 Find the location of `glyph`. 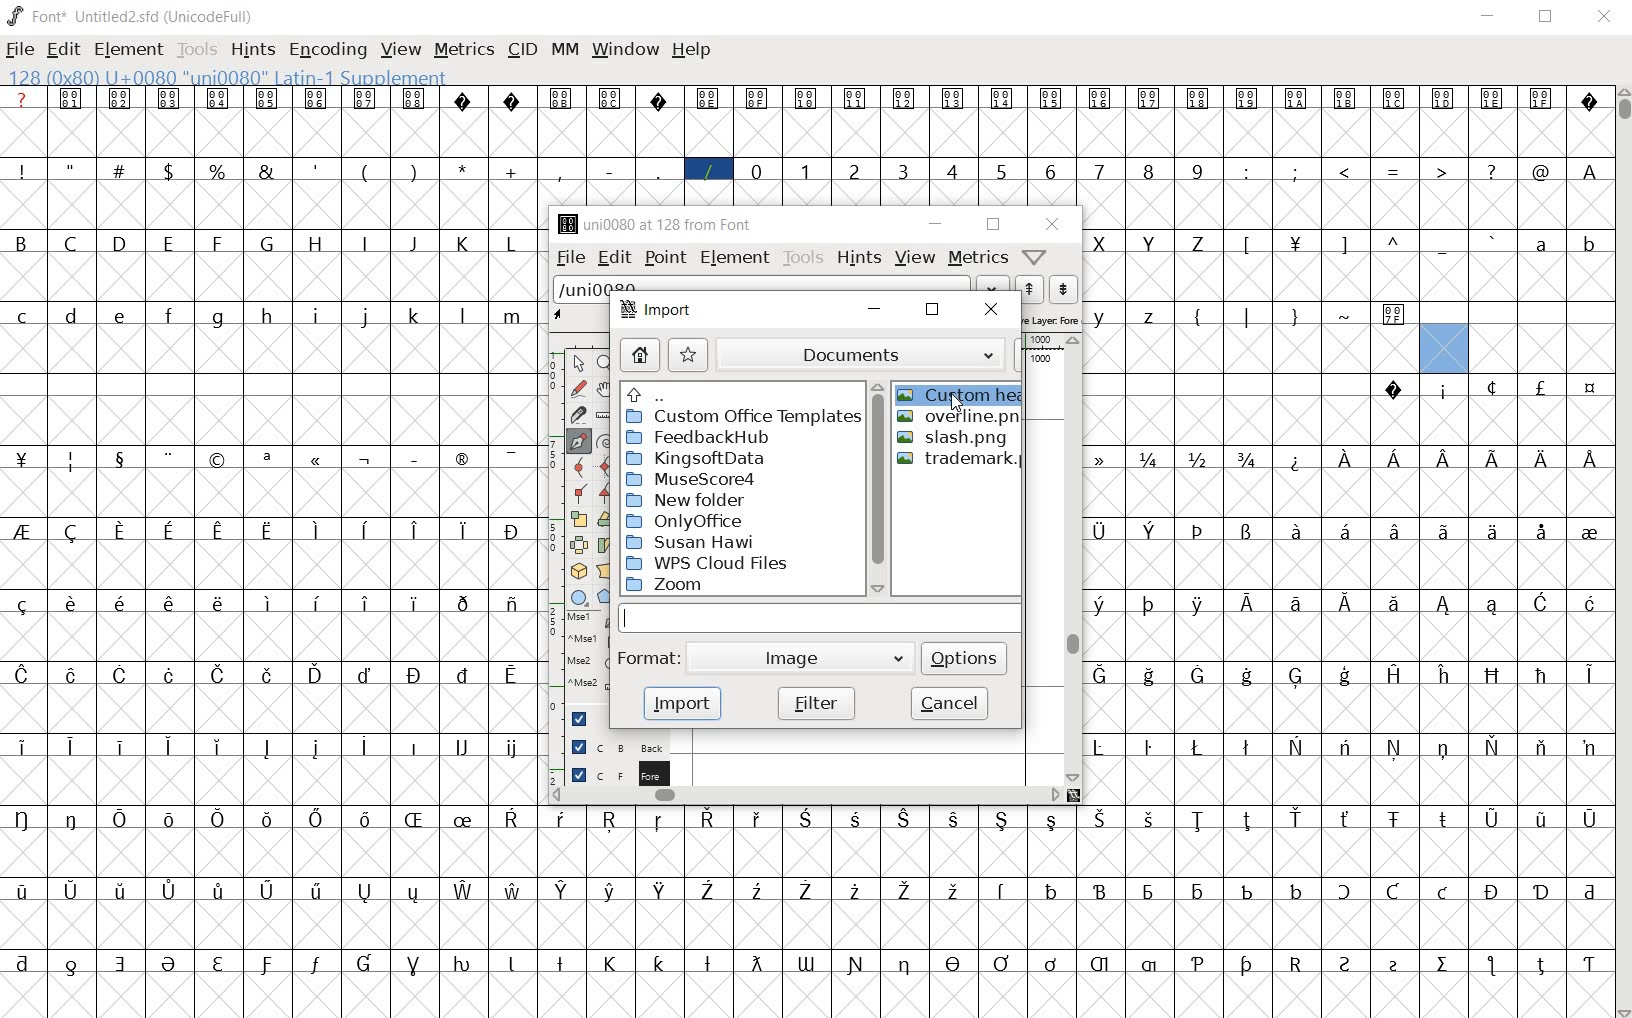

glyph is located at coordinates (1148, 748).